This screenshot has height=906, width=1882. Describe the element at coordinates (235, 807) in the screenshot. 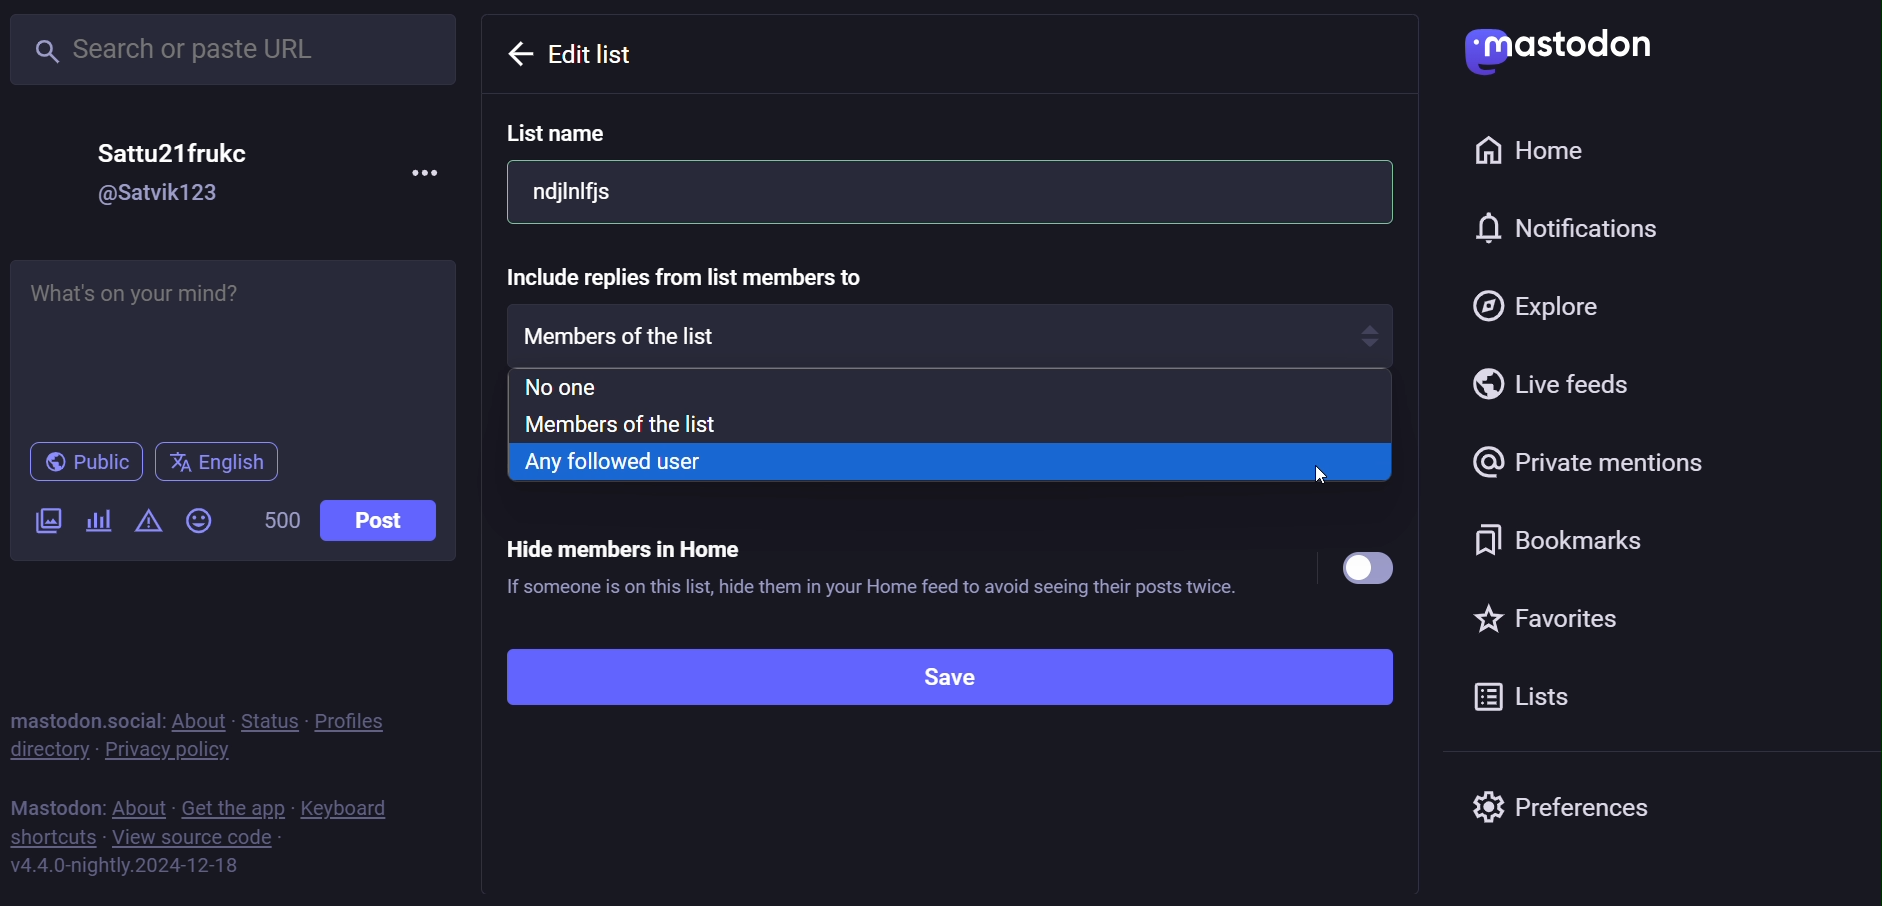

I see `get the app` at that location.